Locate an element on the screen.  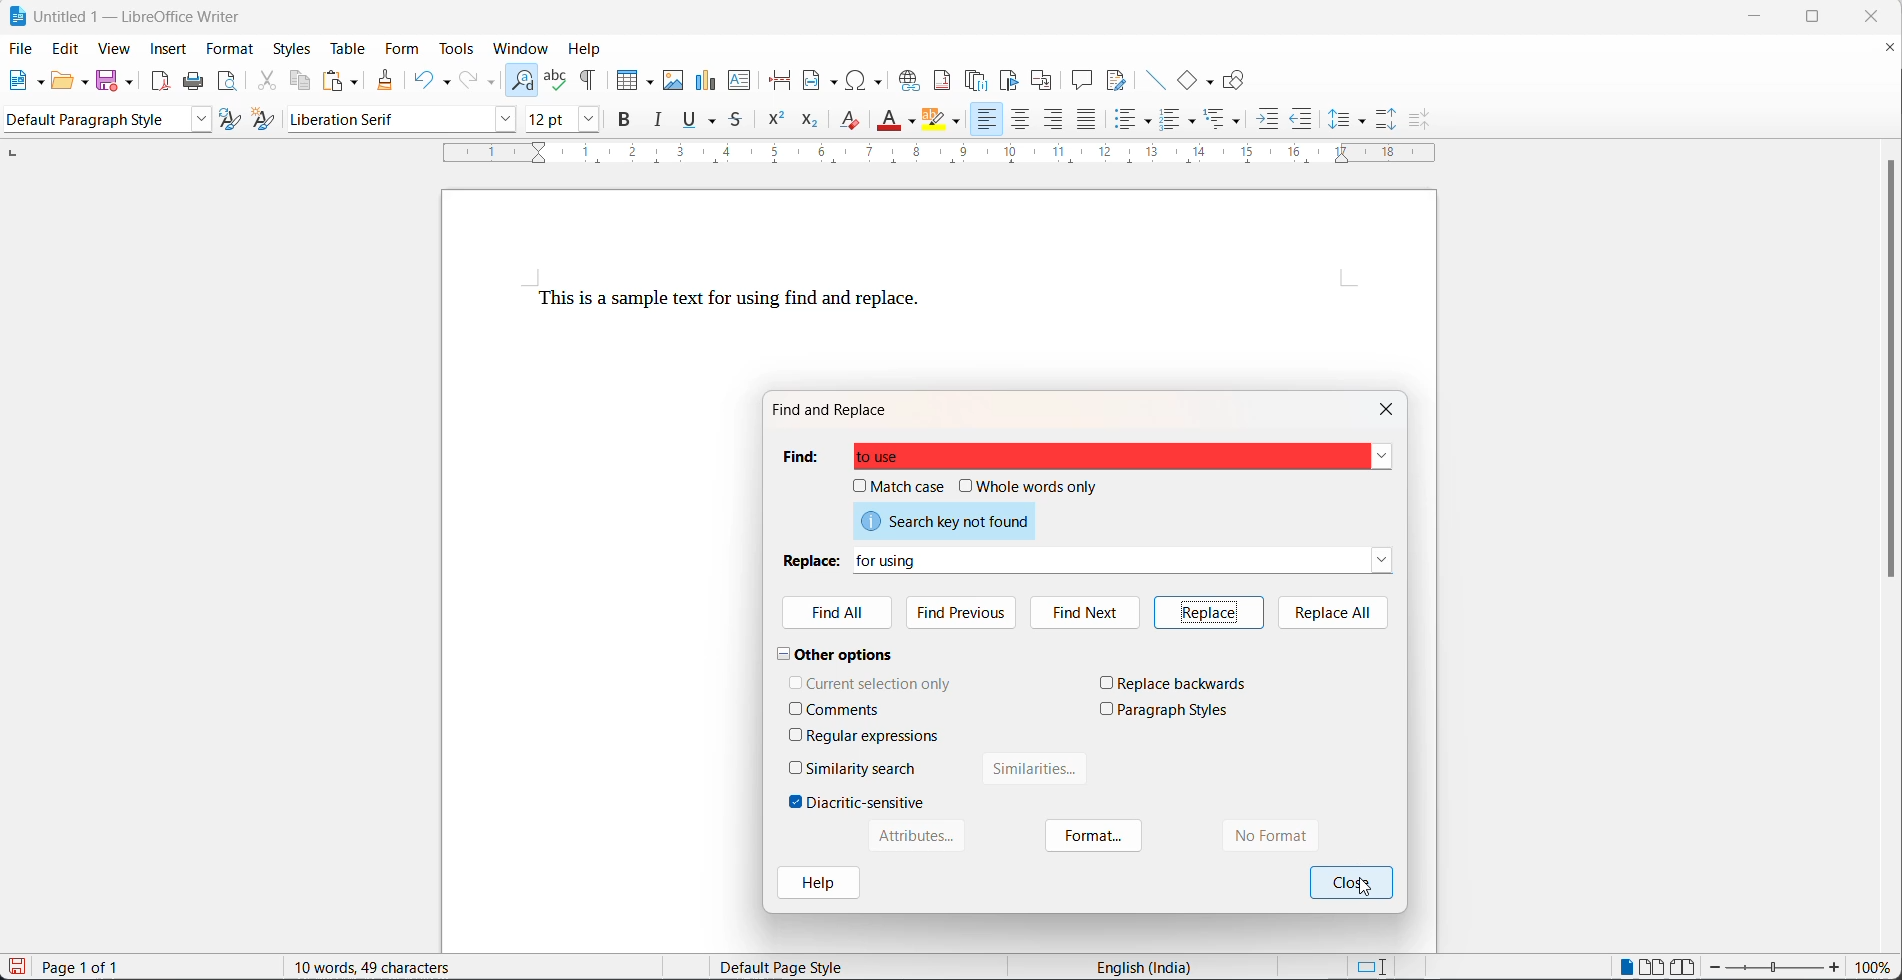
checkbox is located at coordinates (796, 734).